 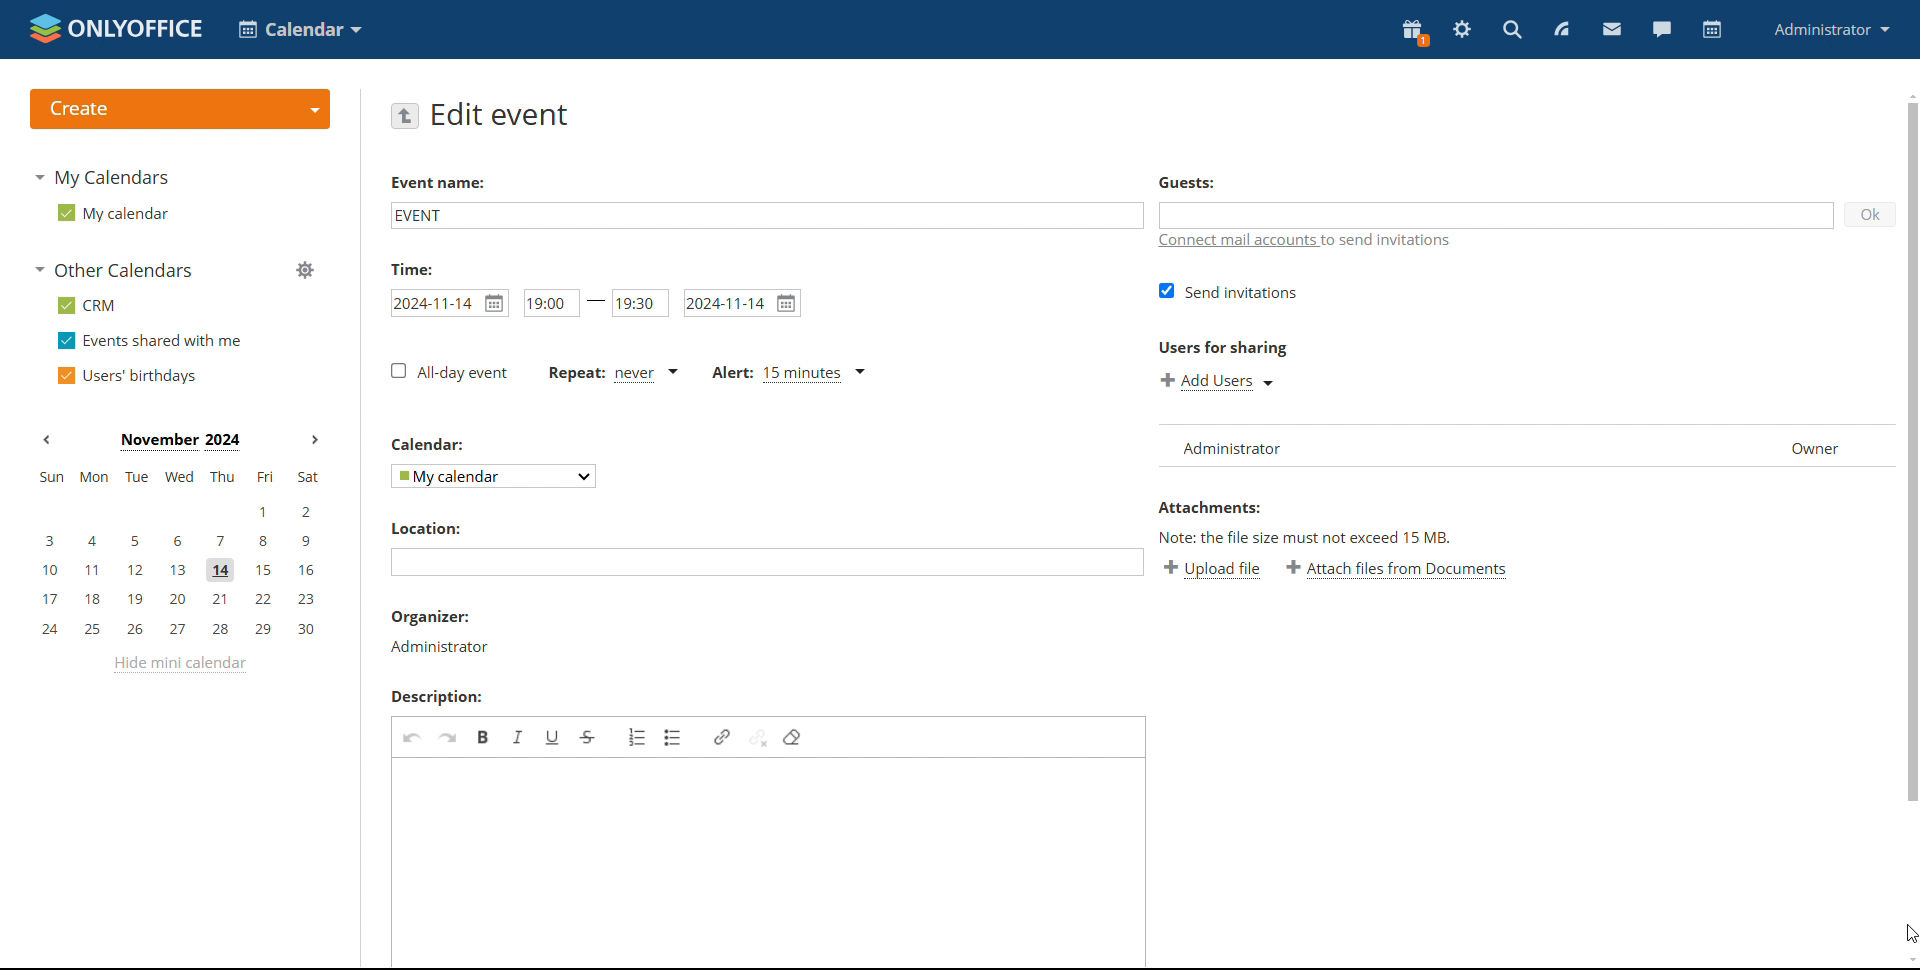 I want to click on mail, so click(x=1610, y=30).